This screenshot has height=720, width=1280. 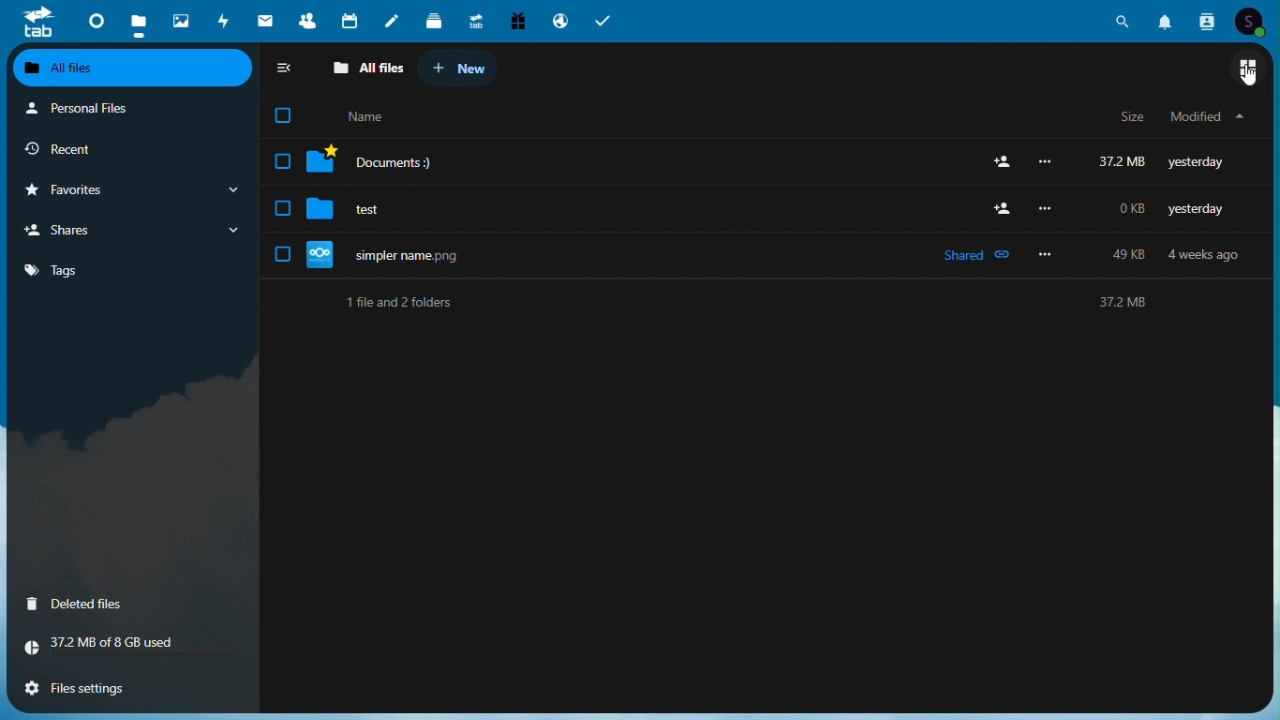 I want to click on search, so click(x=1123, y=23).